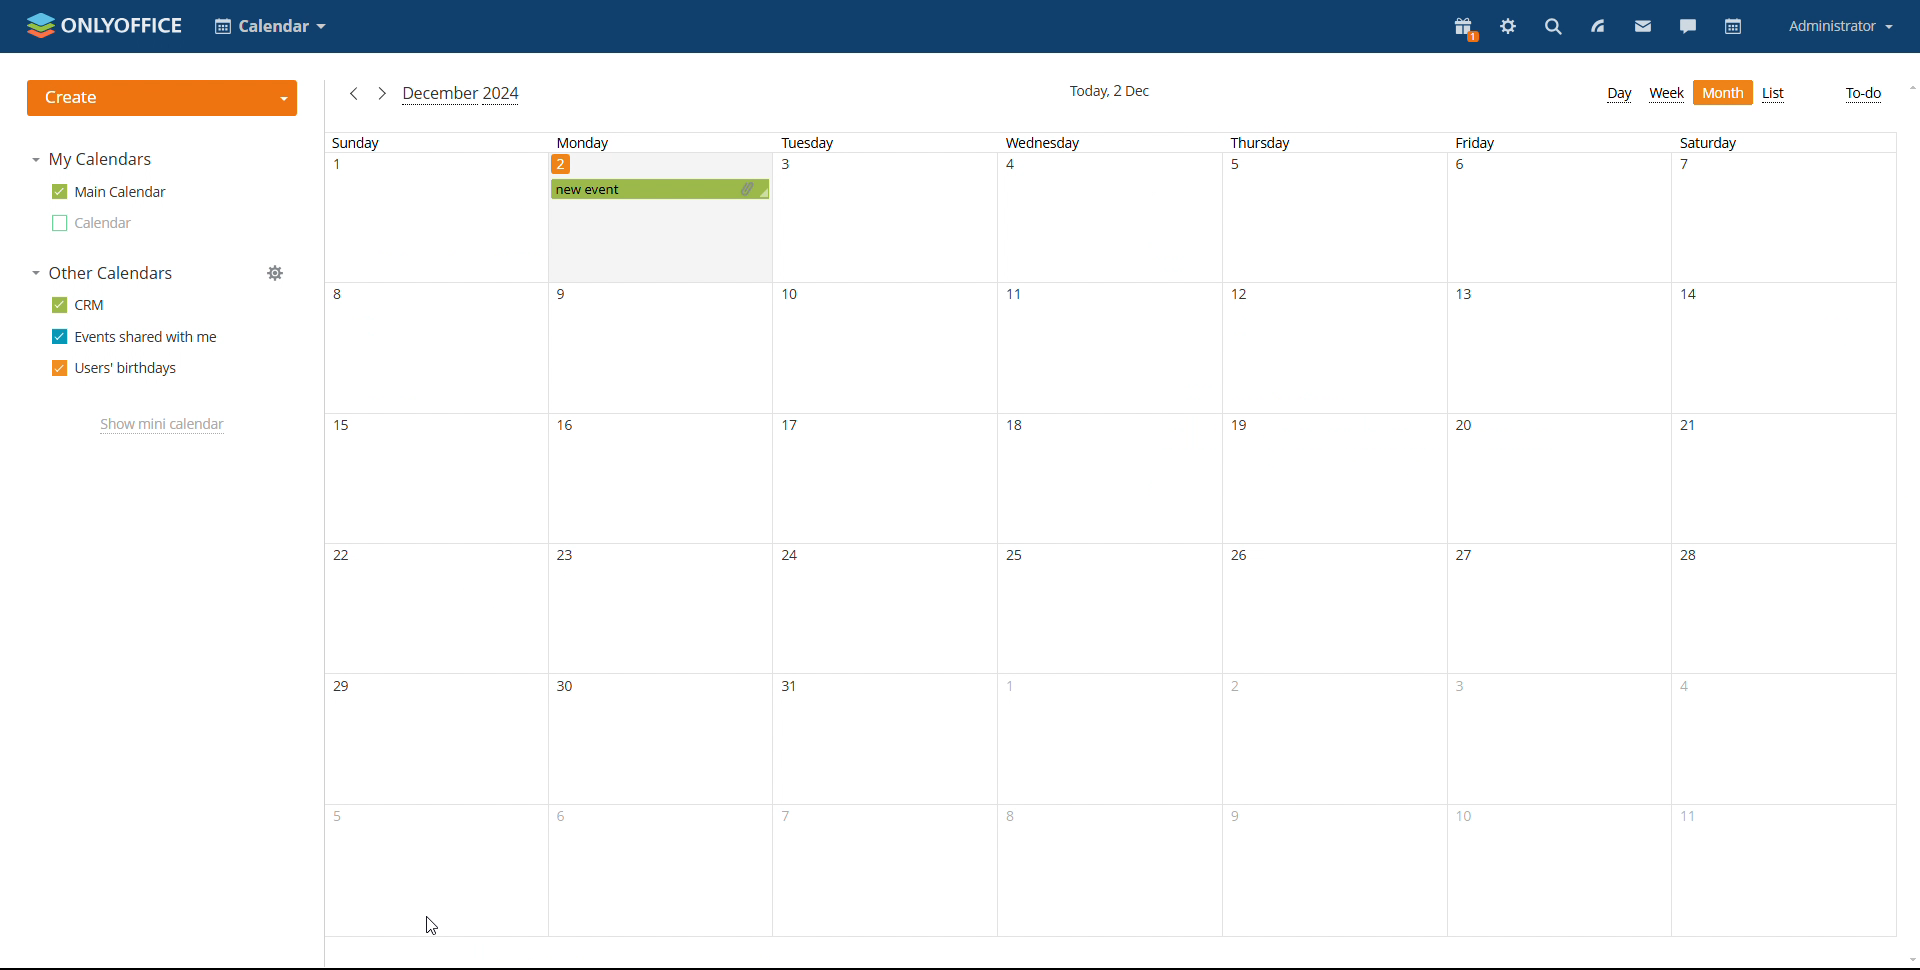  I want to click on friday, so click(1559, 533).